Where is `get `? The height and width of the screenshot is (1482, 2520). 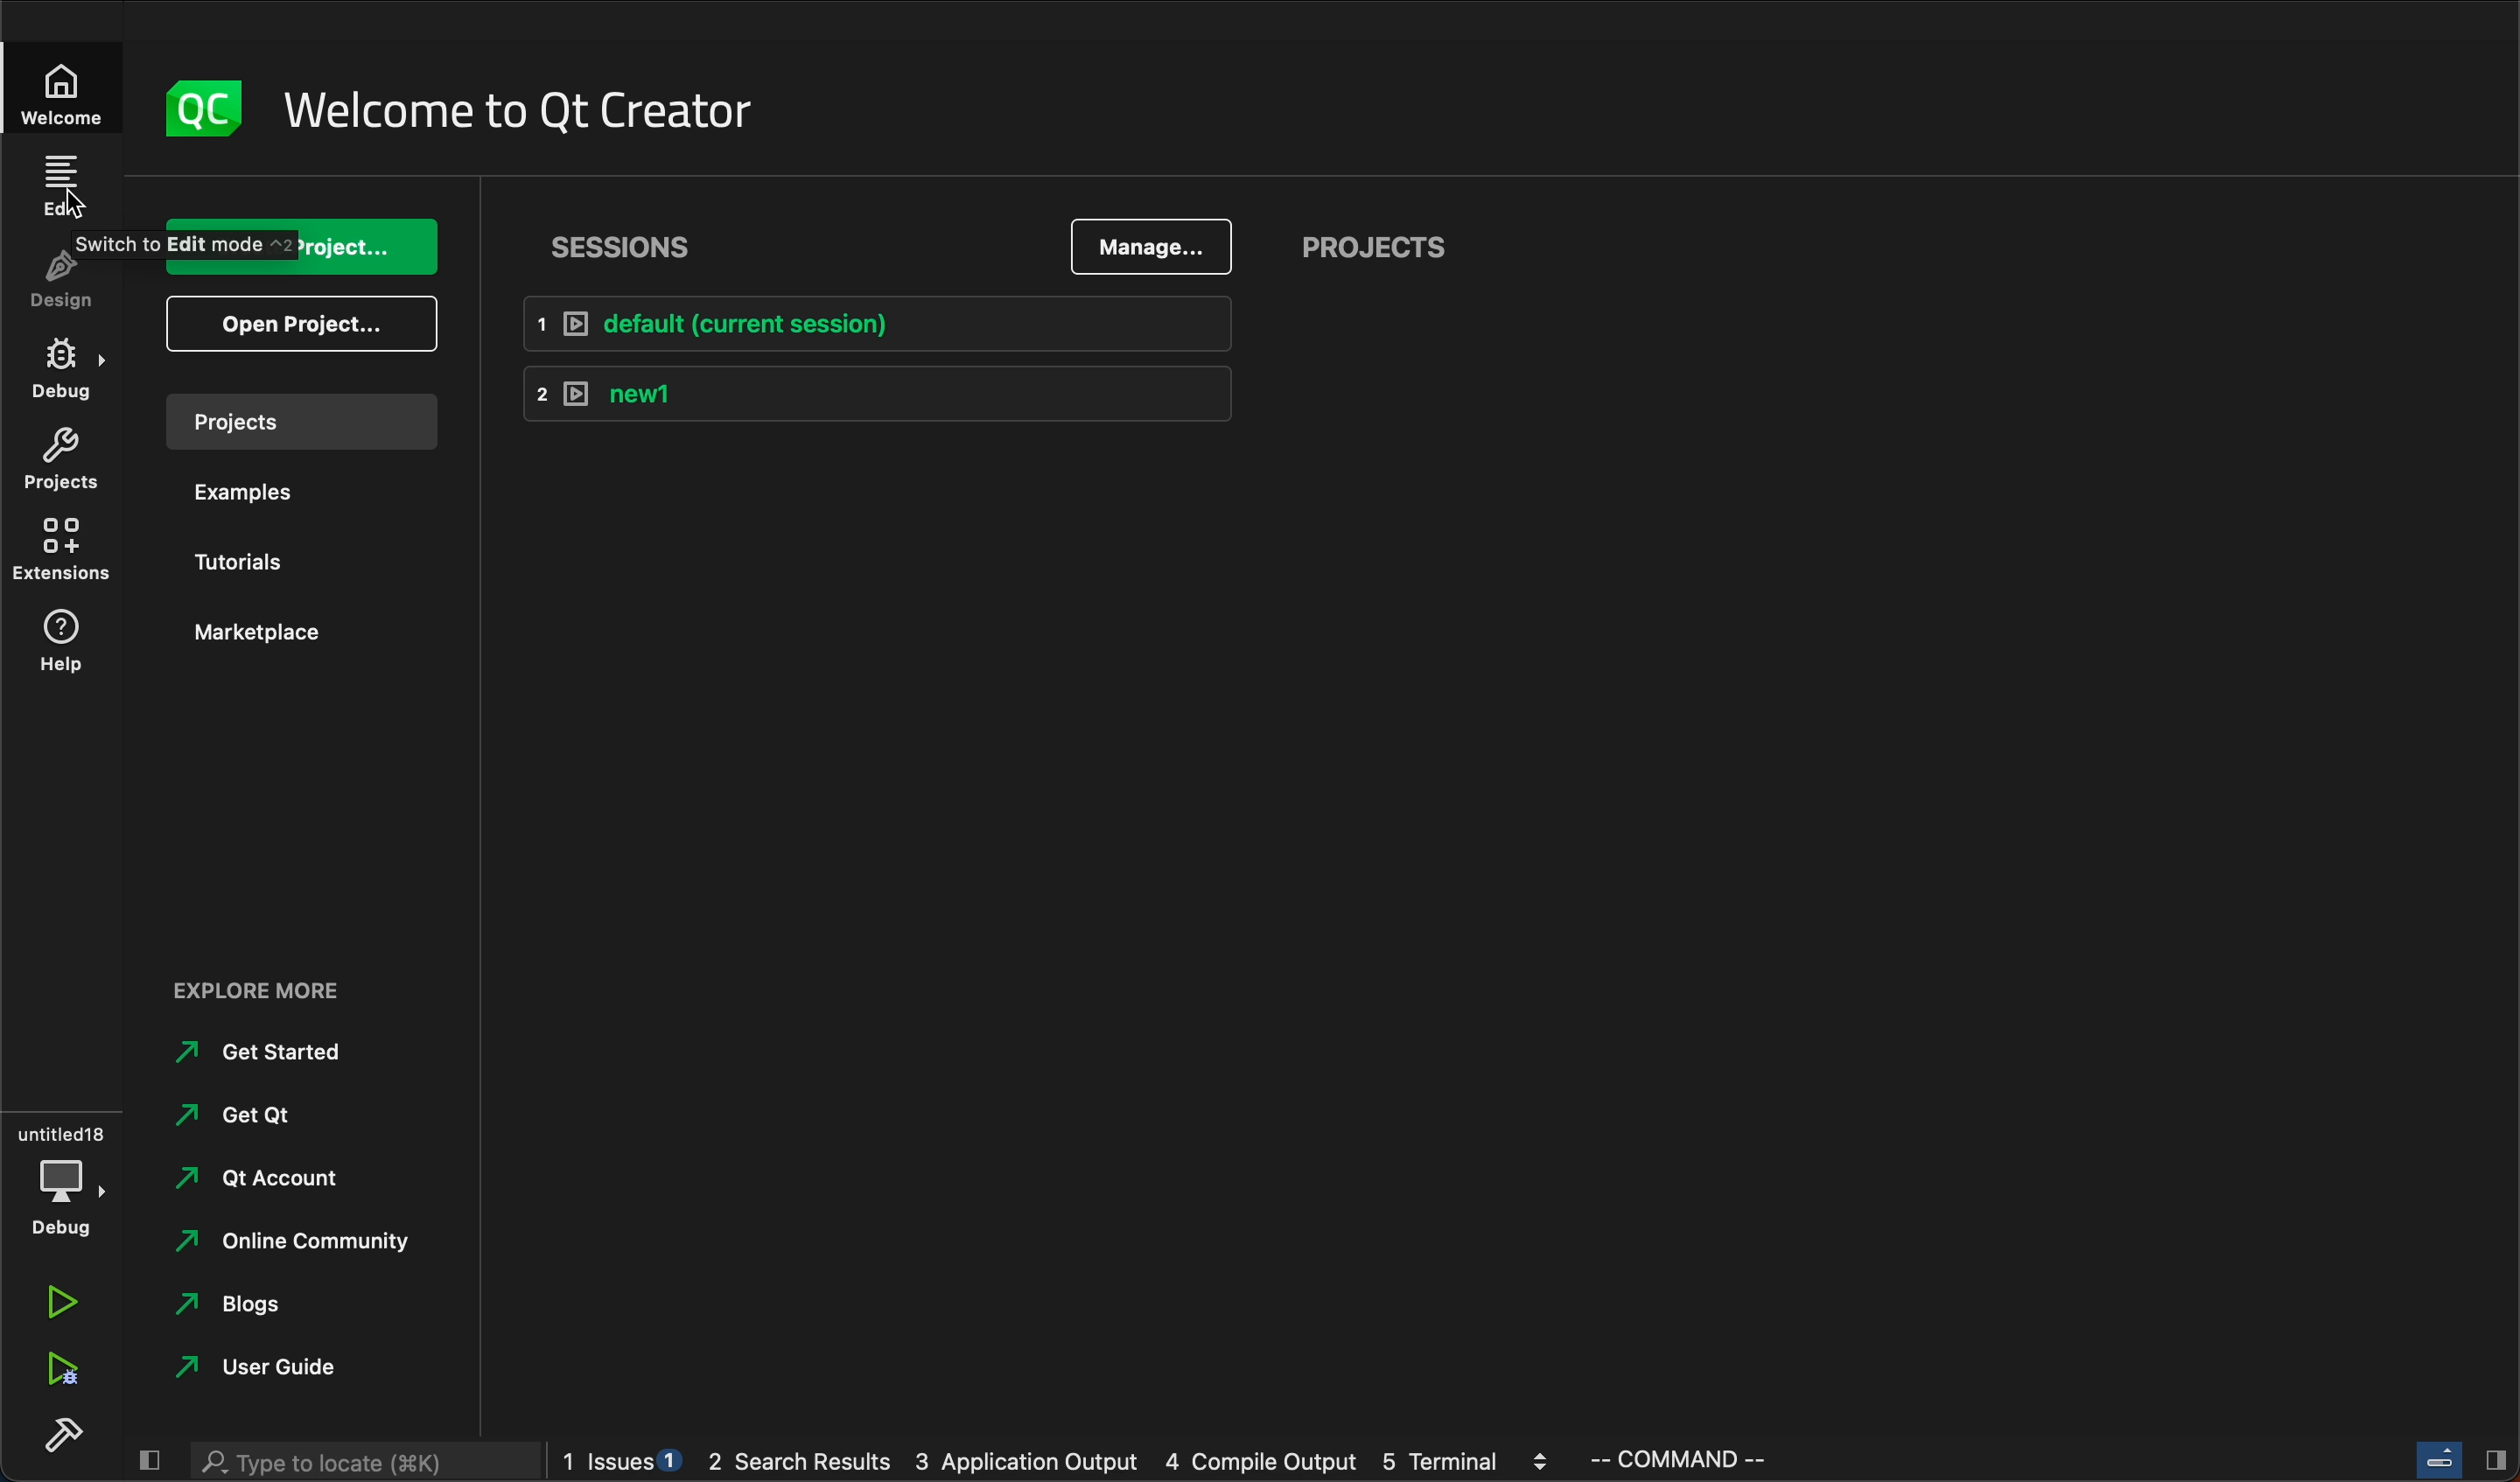
get  is located at coordinates (253, 1112).